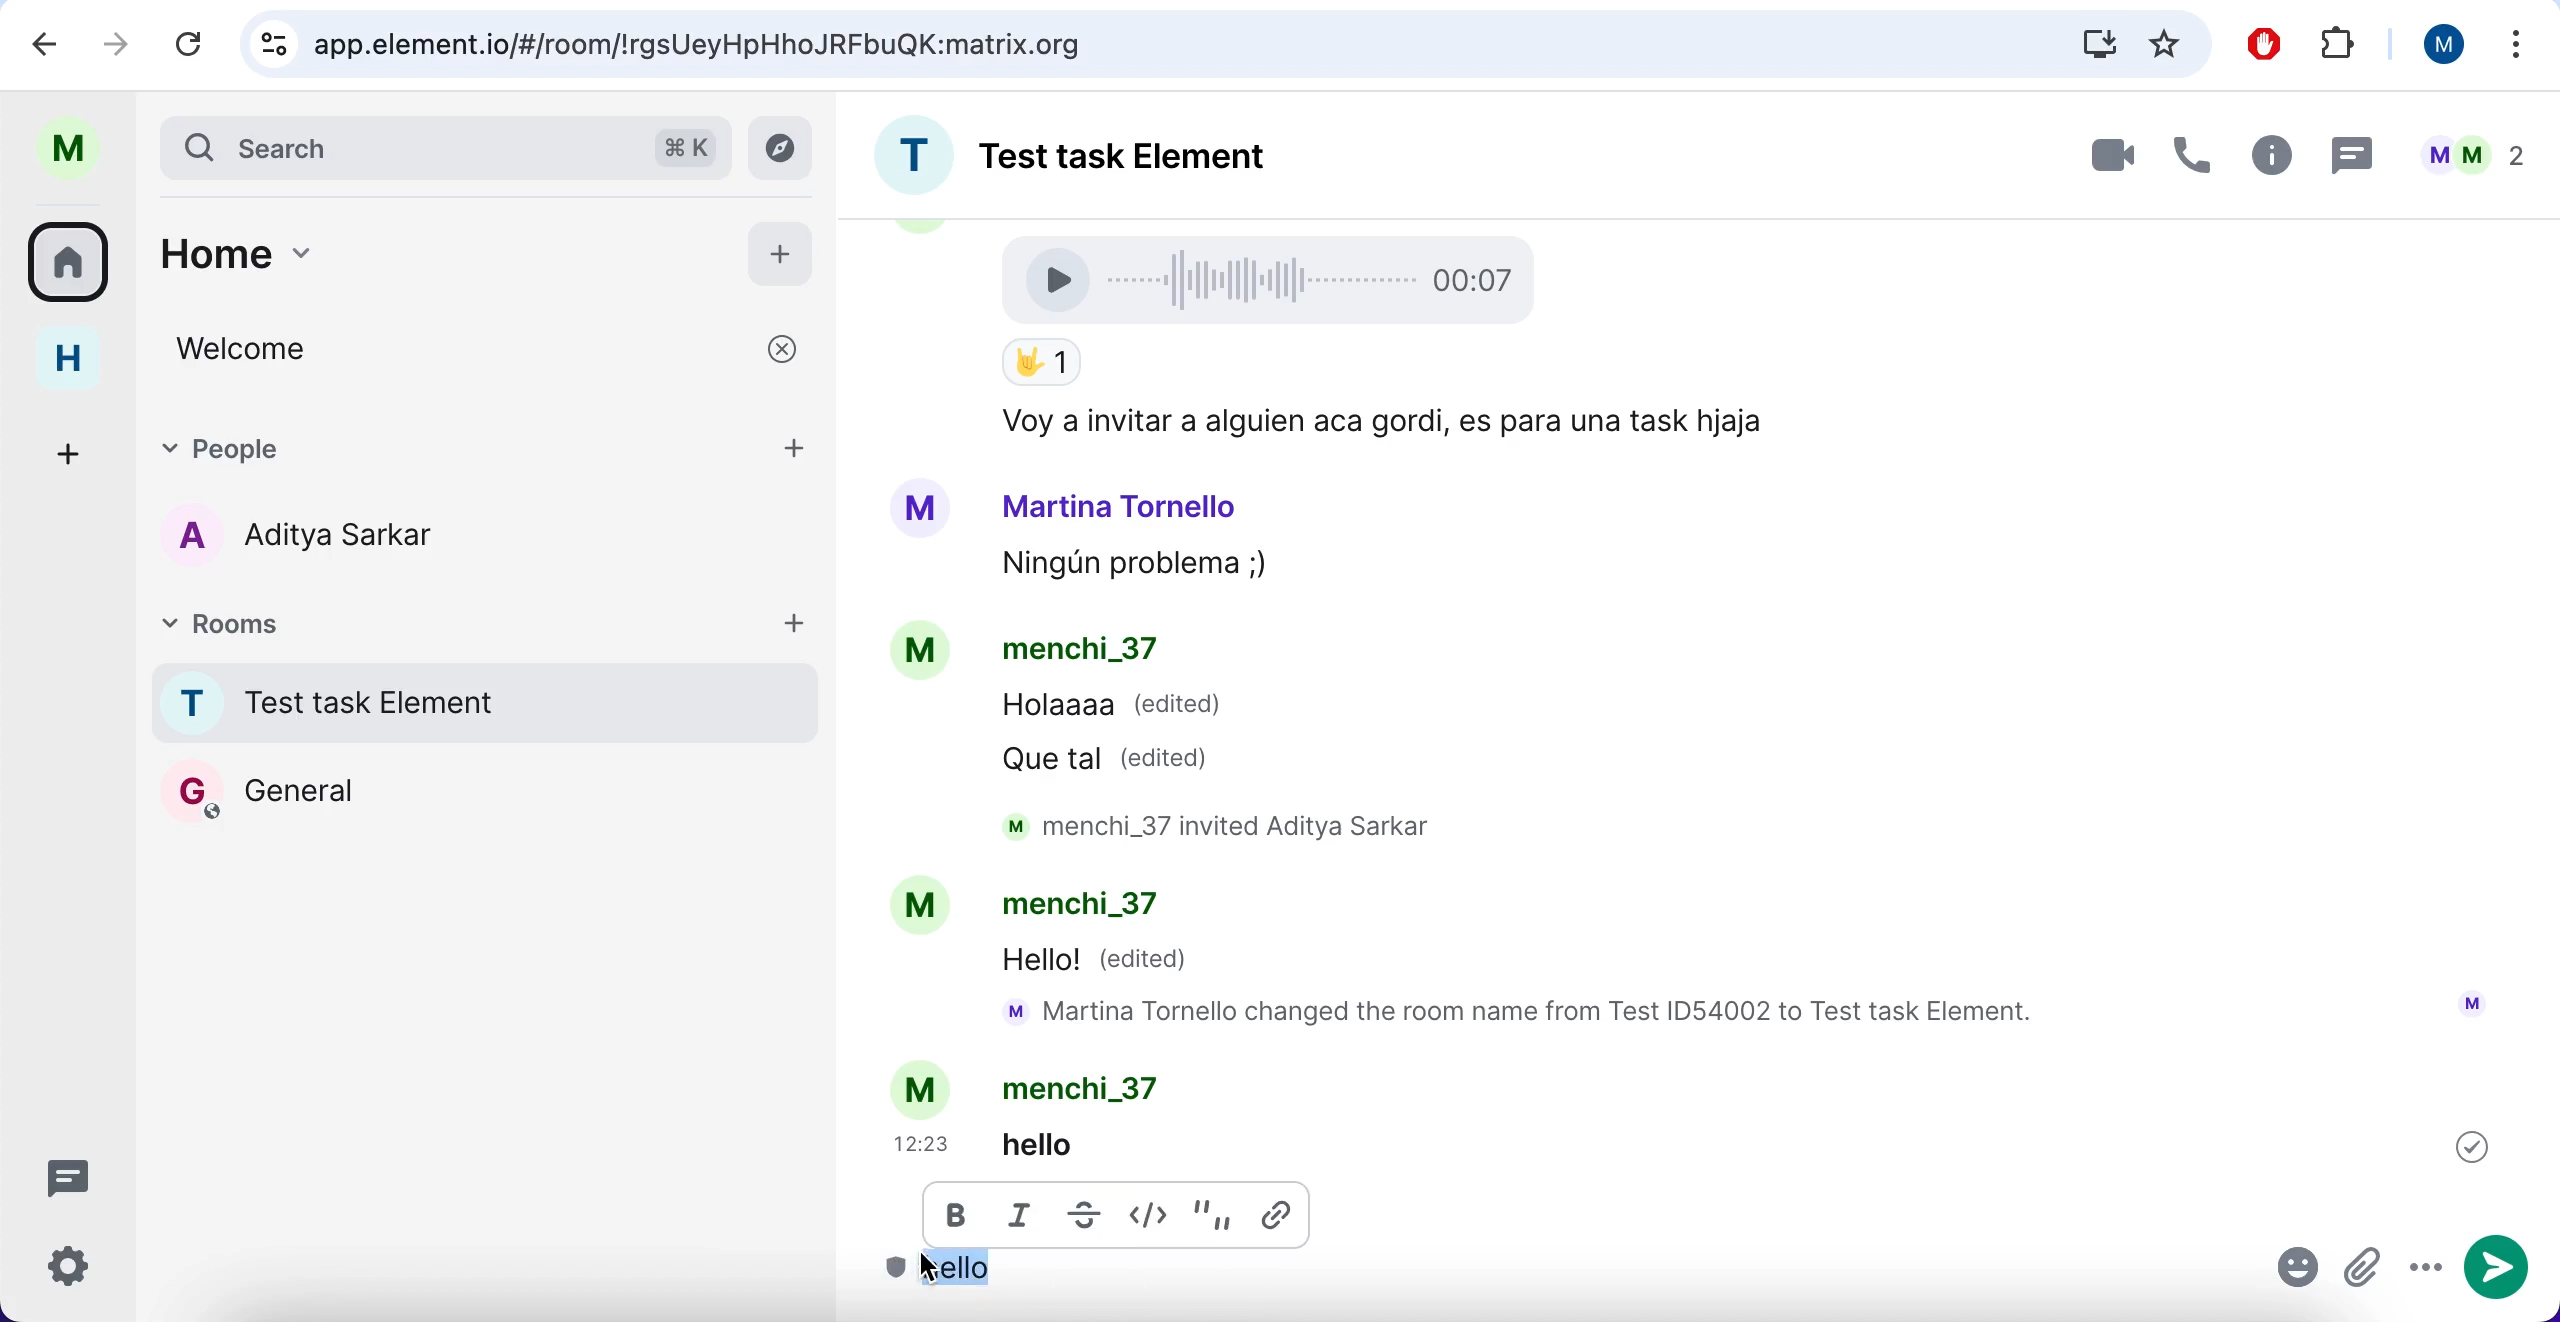 The width and height of the screenshot is (2560, 1322). Describe the element at coordinates (334, 539) in the screenshot. I see `users ` at that location.